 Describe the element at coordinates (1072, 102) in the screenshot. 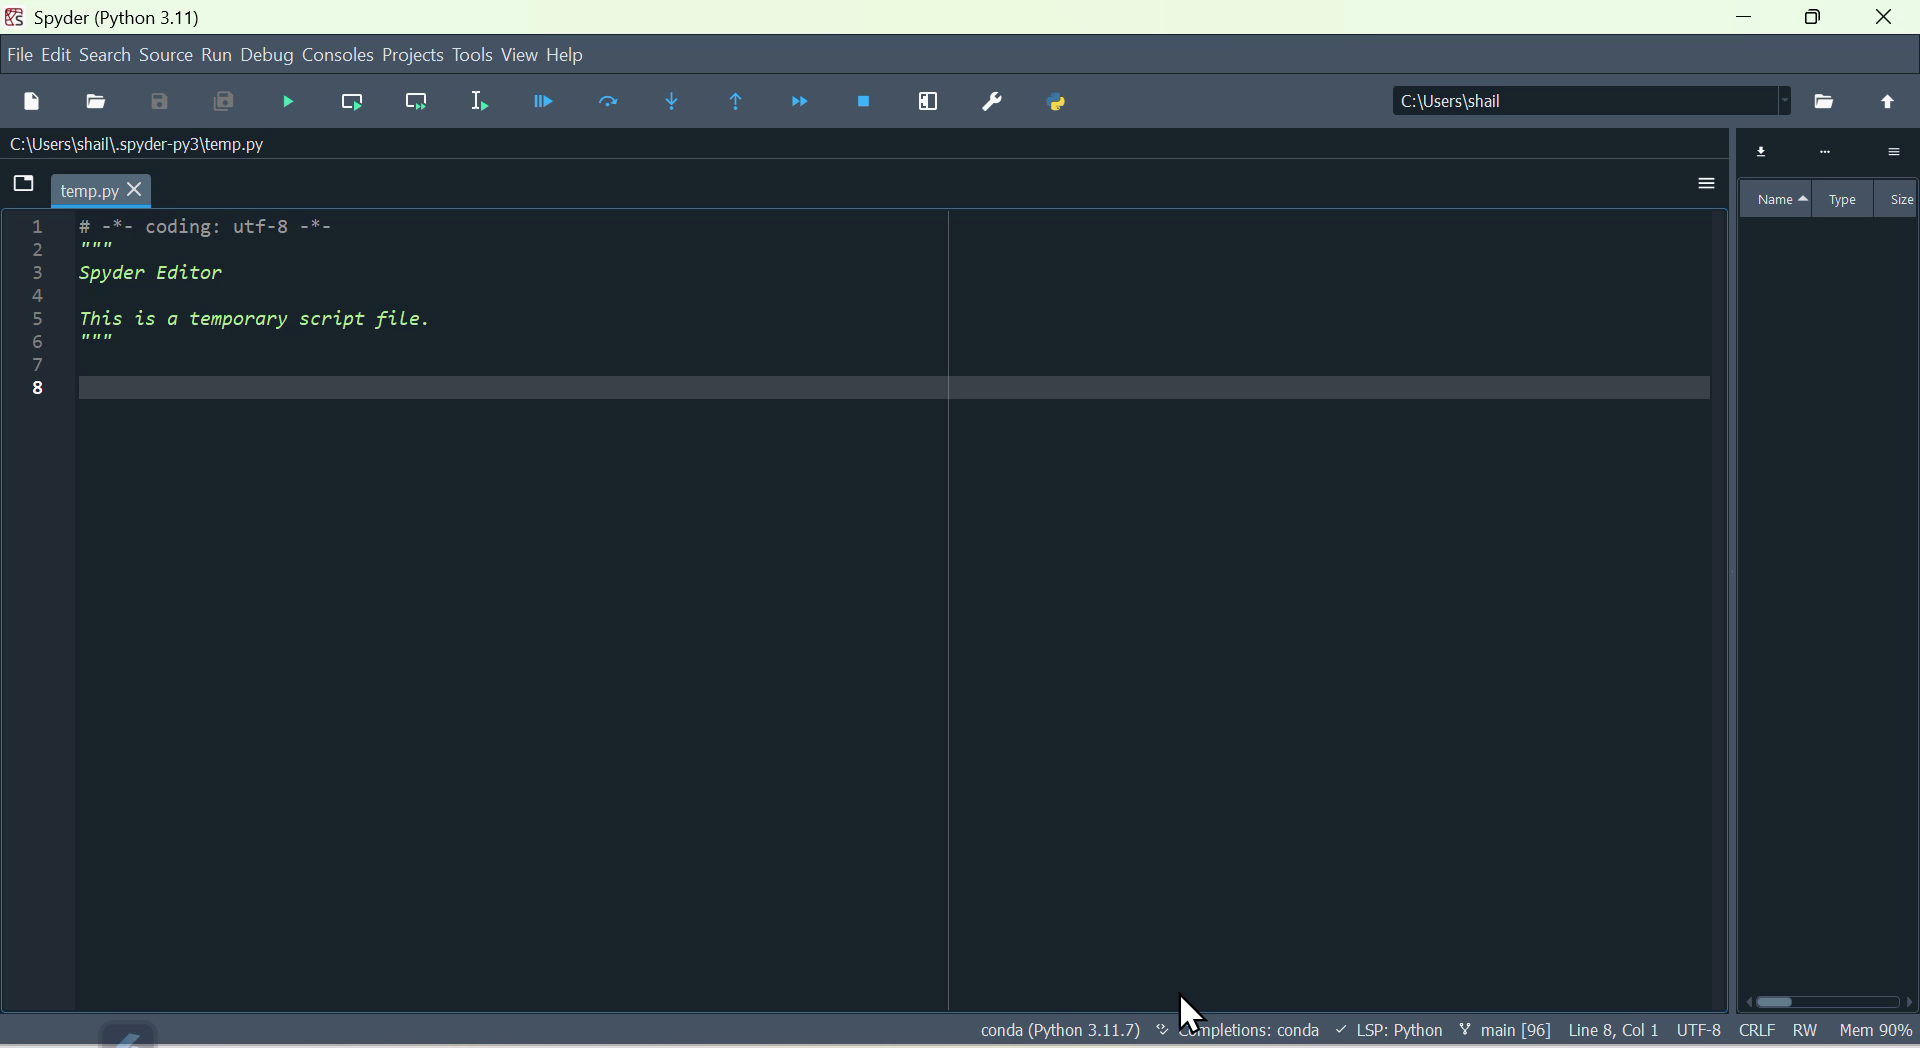

I see `Python path manager` at that location.